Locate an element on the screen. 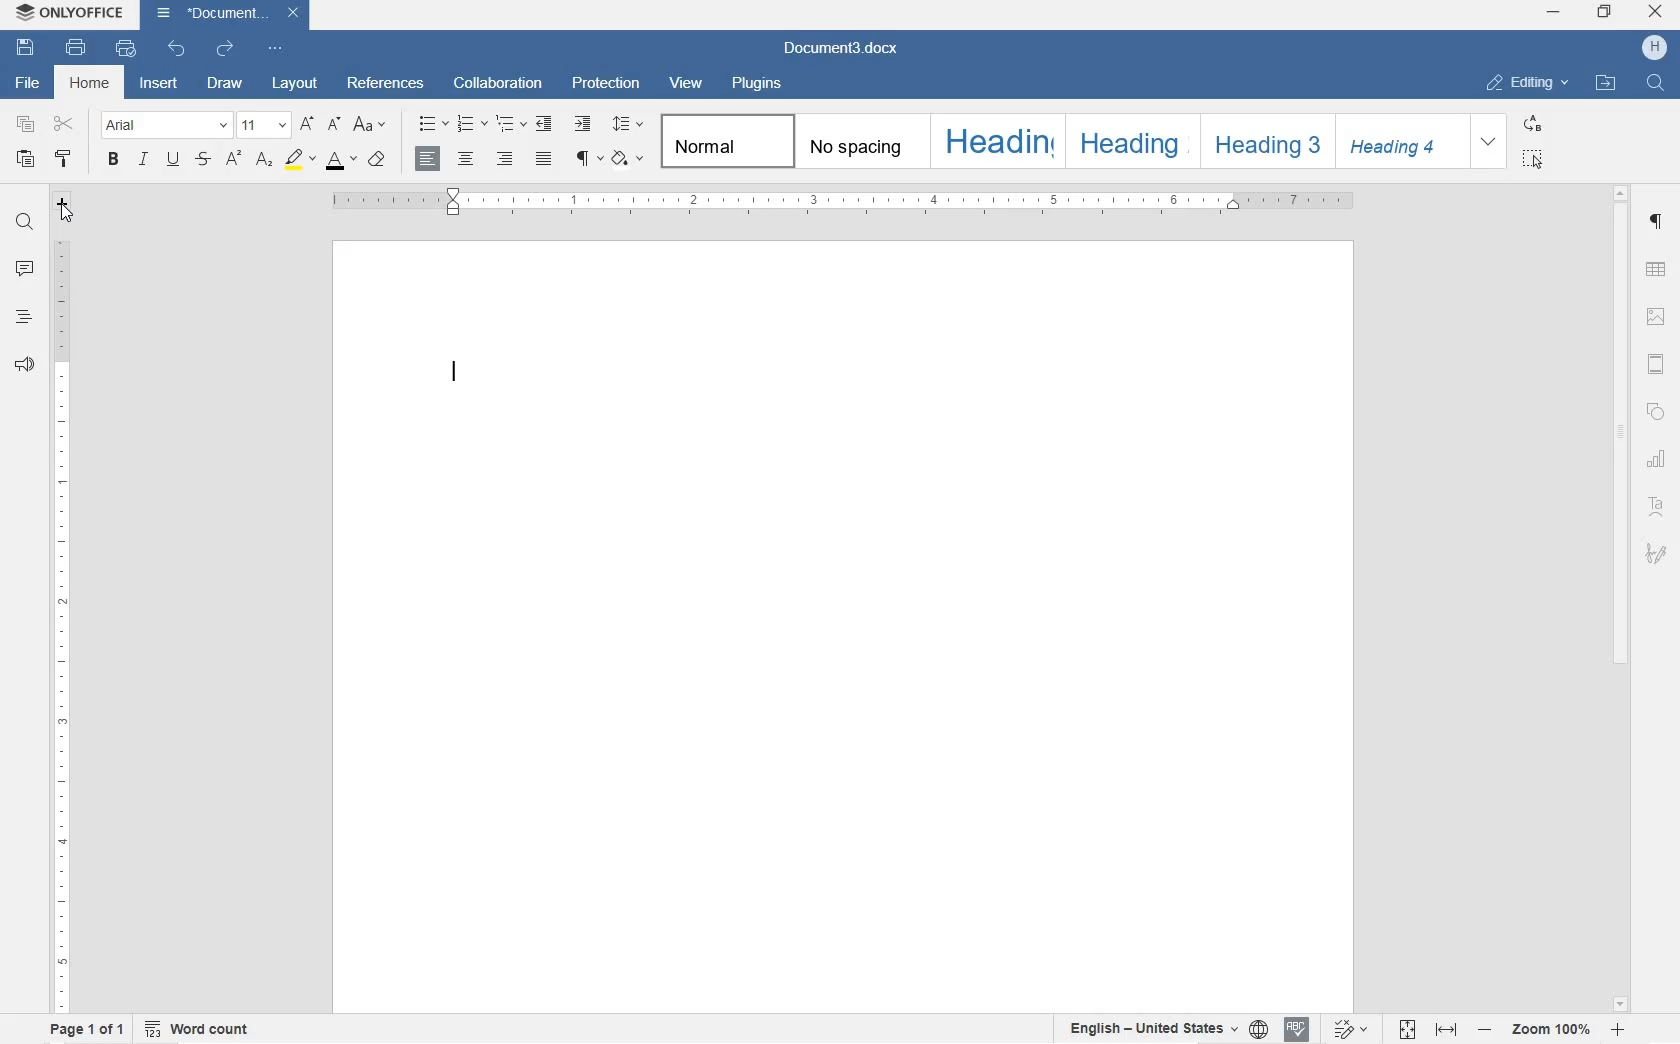  LAYOUT is located at coordinates (293, 84).